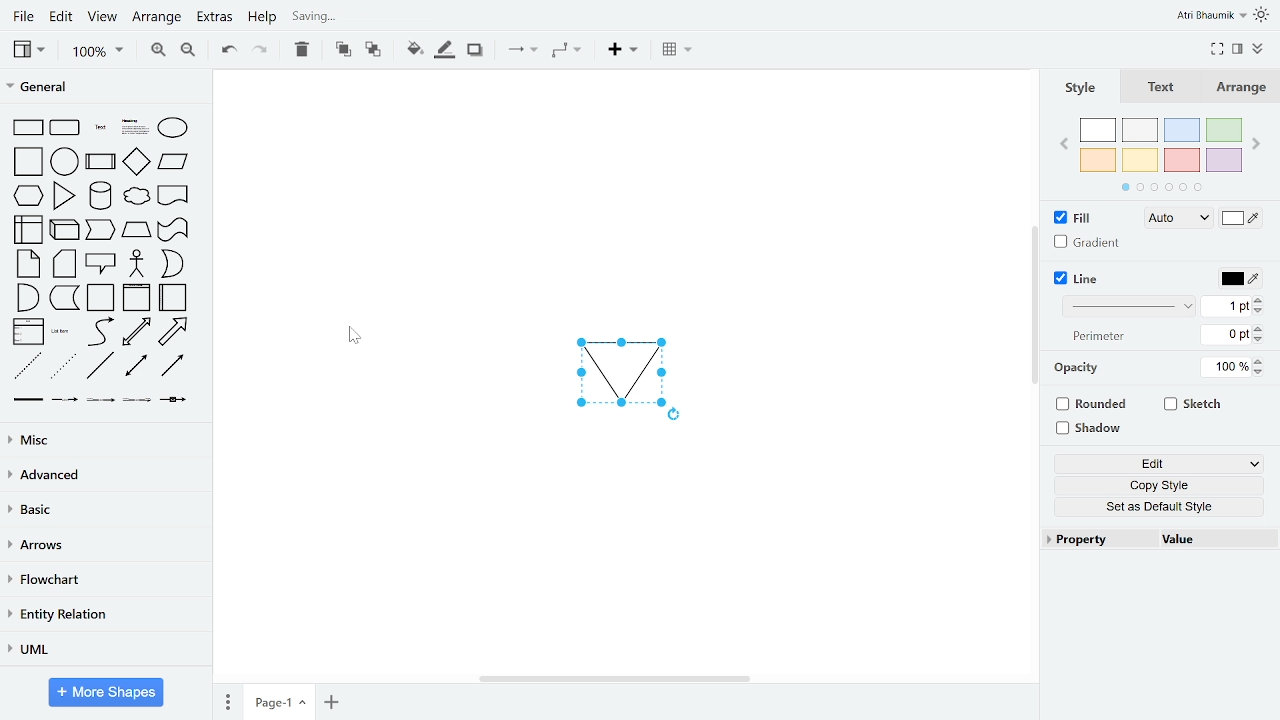  Describe the element at coordinates (135, 402) in the screenshot. I see `connector with 3 label` at that location.